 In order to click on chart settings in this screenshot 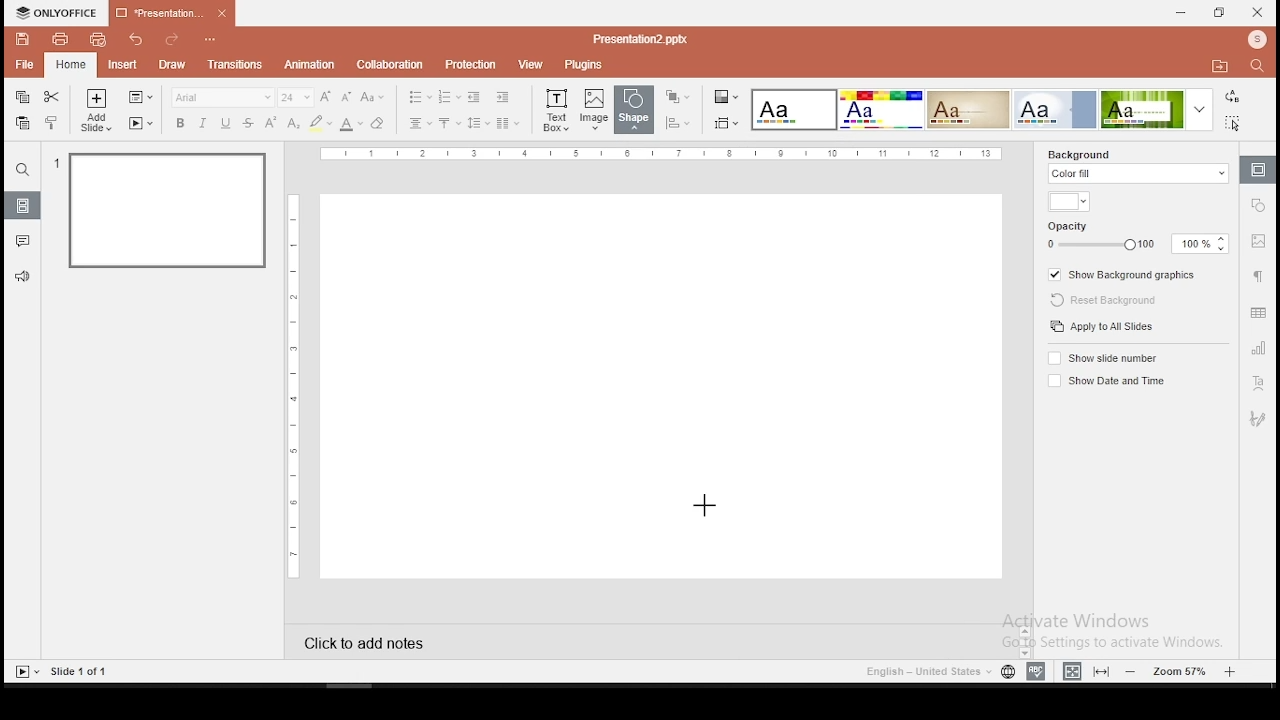, I will do `click(1256, 347)`.